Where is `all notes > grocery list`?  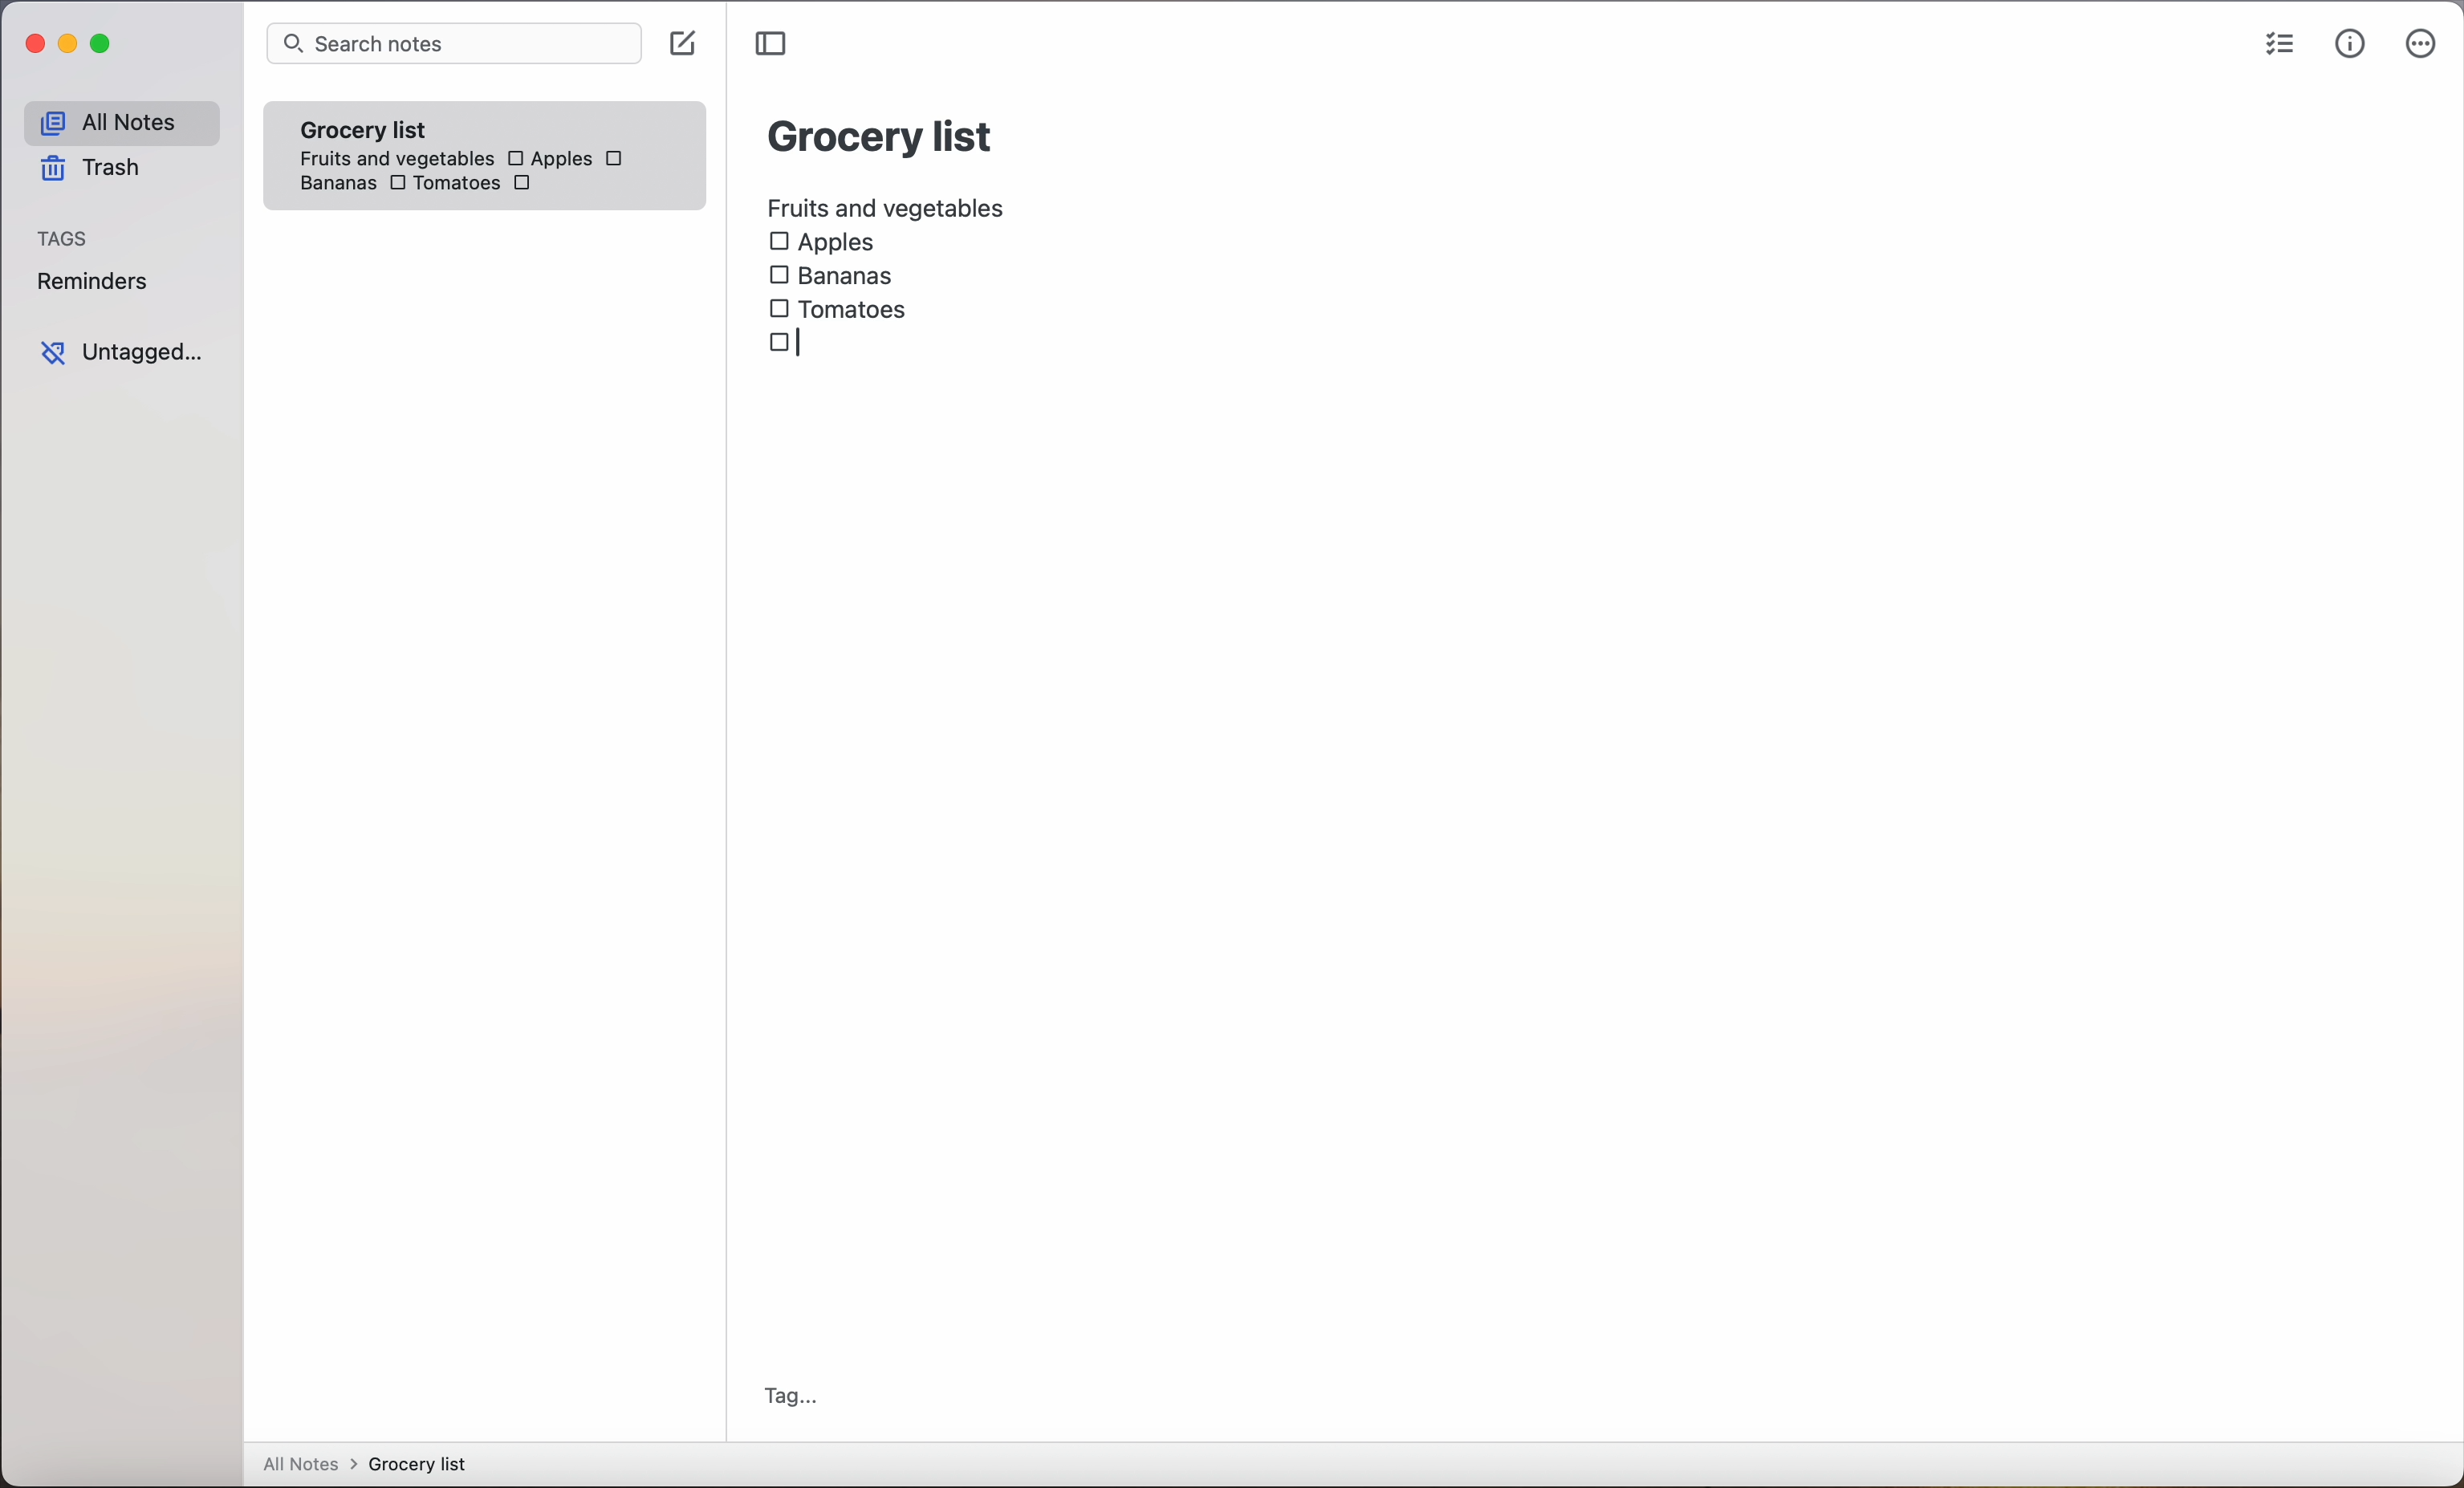 all notes > grocery list is located at coordinates (373, 1466).